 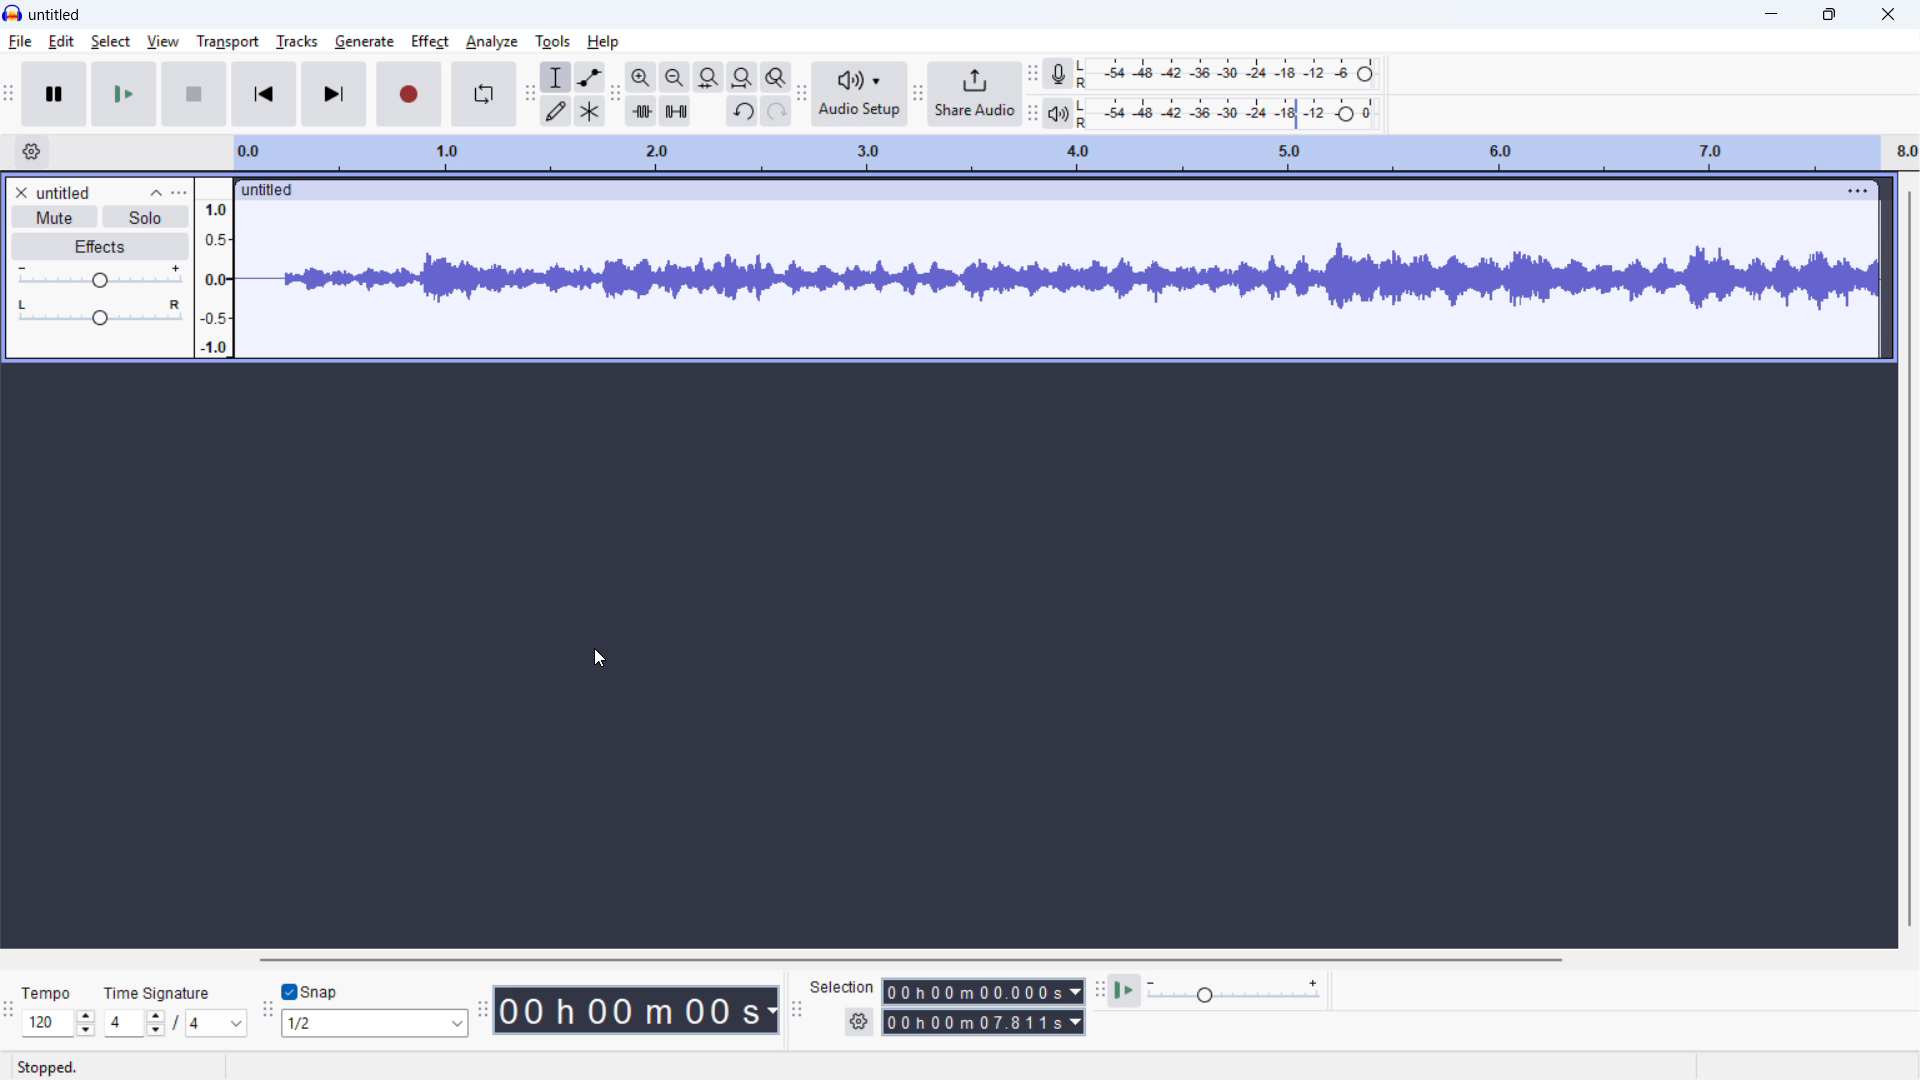 I want to click on envelope tool, so click(x=588, y=77).